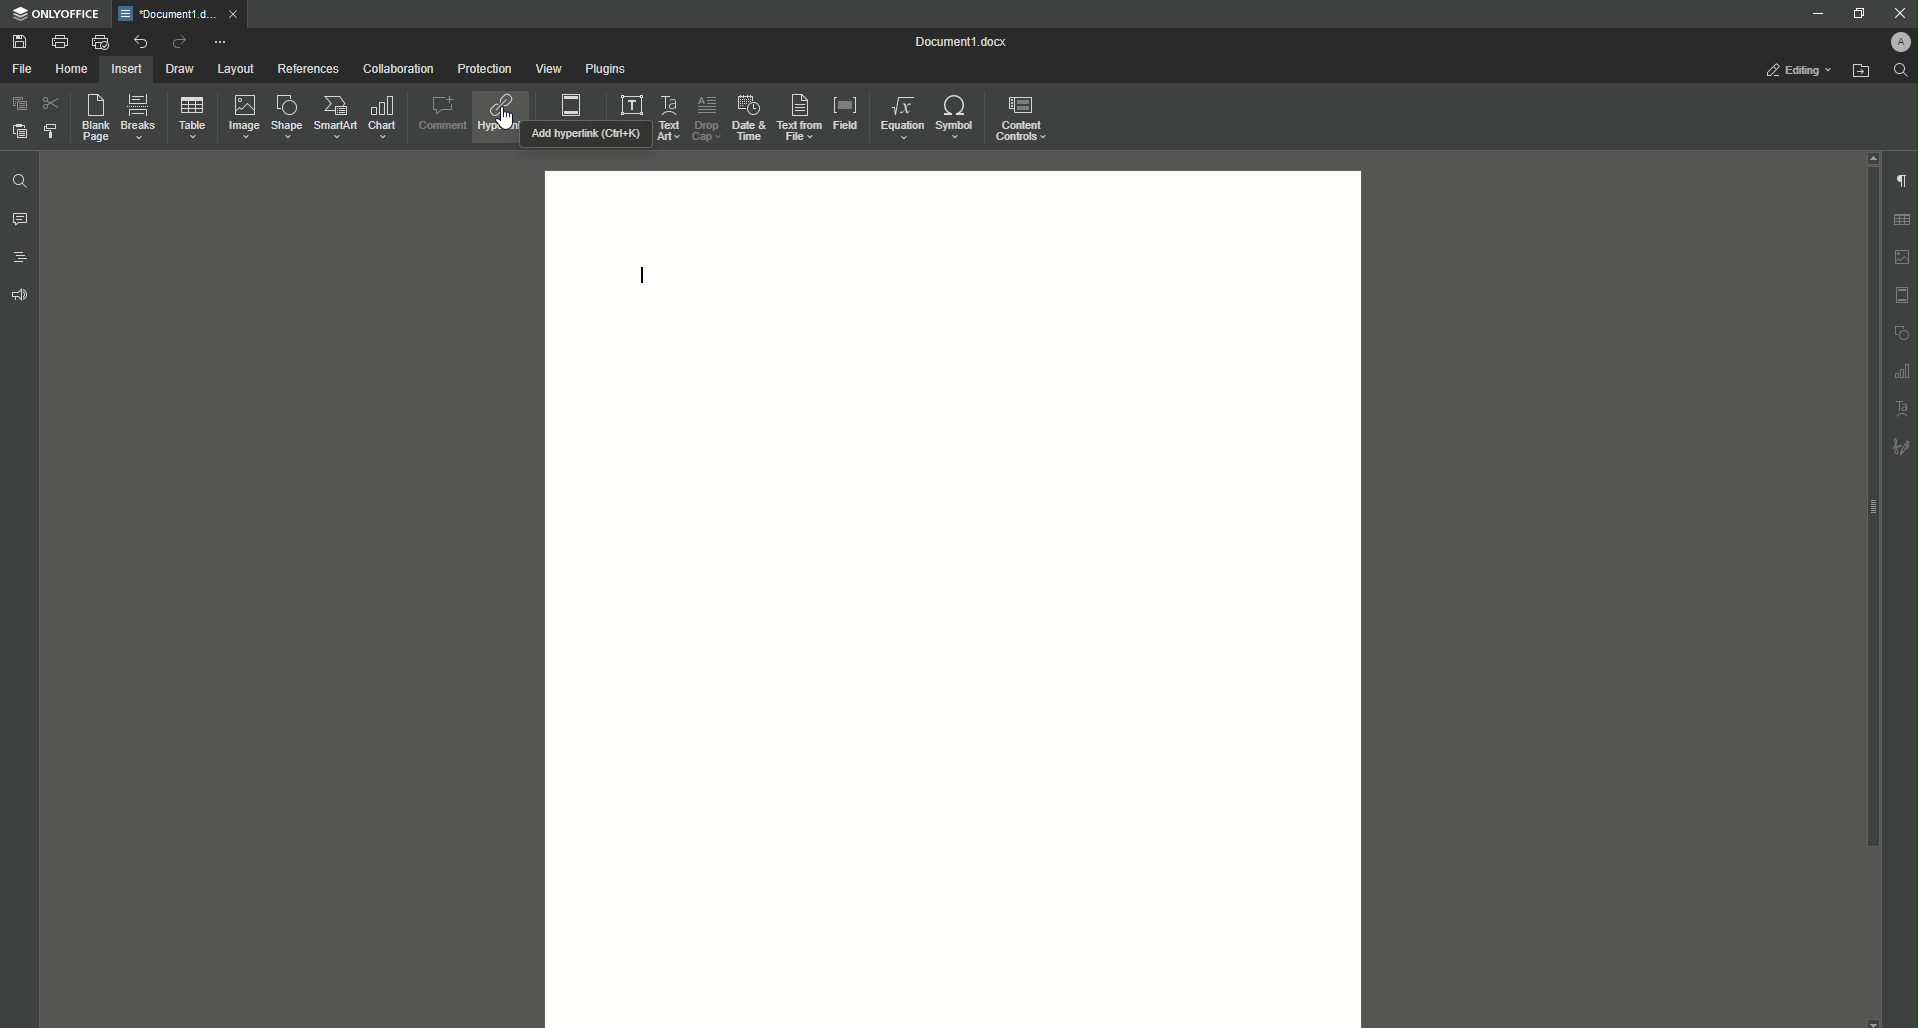  What do you see at coordinates (19, 103) in the screenshot?
I see `Copy` at bounding box center [19, 103].